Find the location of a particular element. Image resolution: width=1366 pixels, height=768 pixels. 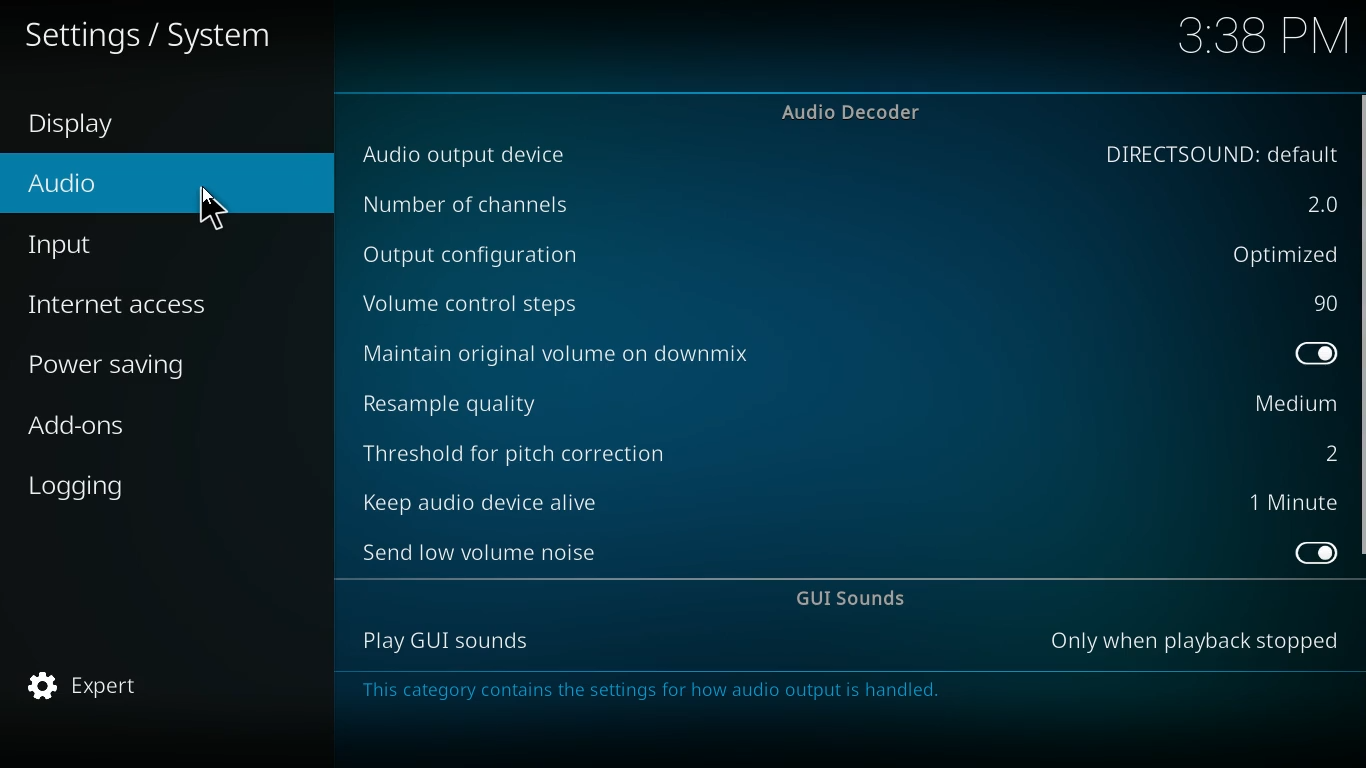

medium is located at coordinates (1290, 405).